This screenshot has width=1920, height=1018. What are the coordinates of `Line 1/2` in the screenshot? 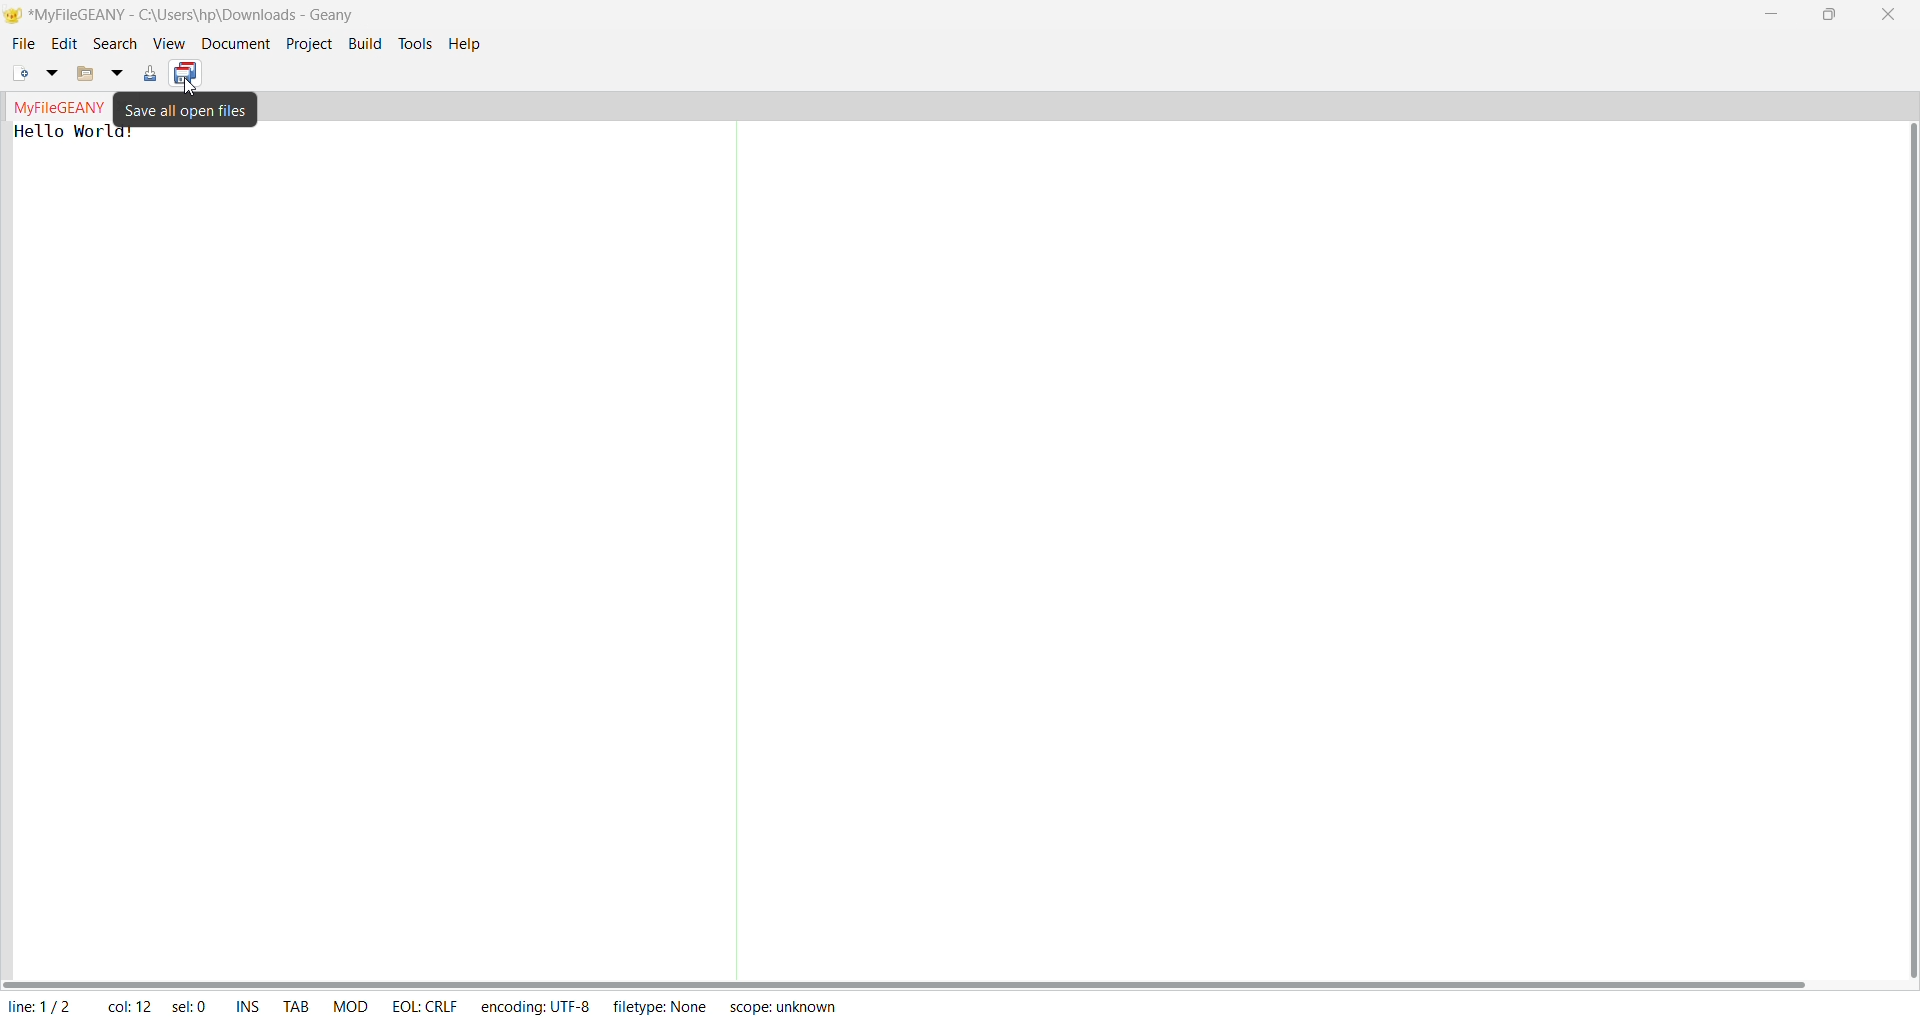 It's located at (50, 1003).